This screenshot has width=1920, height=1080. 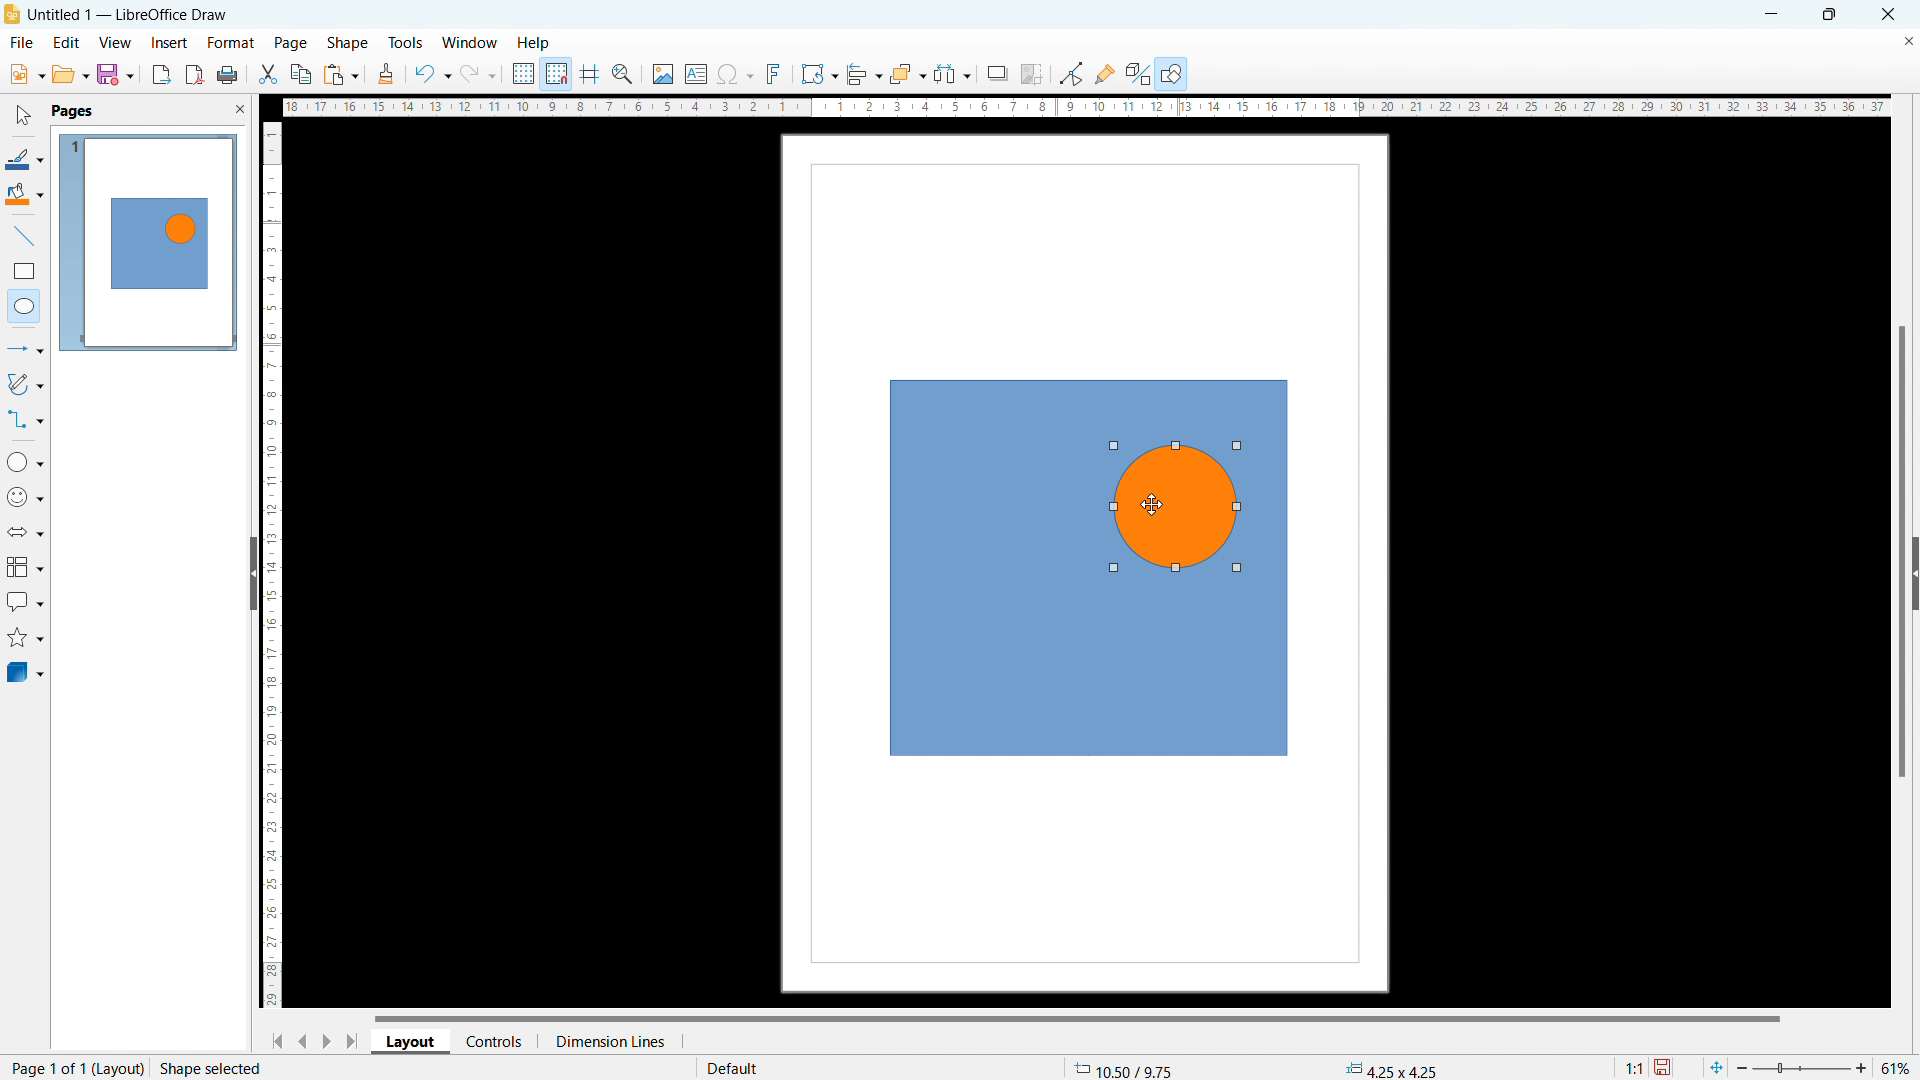 I want to click on cursor coordinates, so click(x=1125, y=1066).